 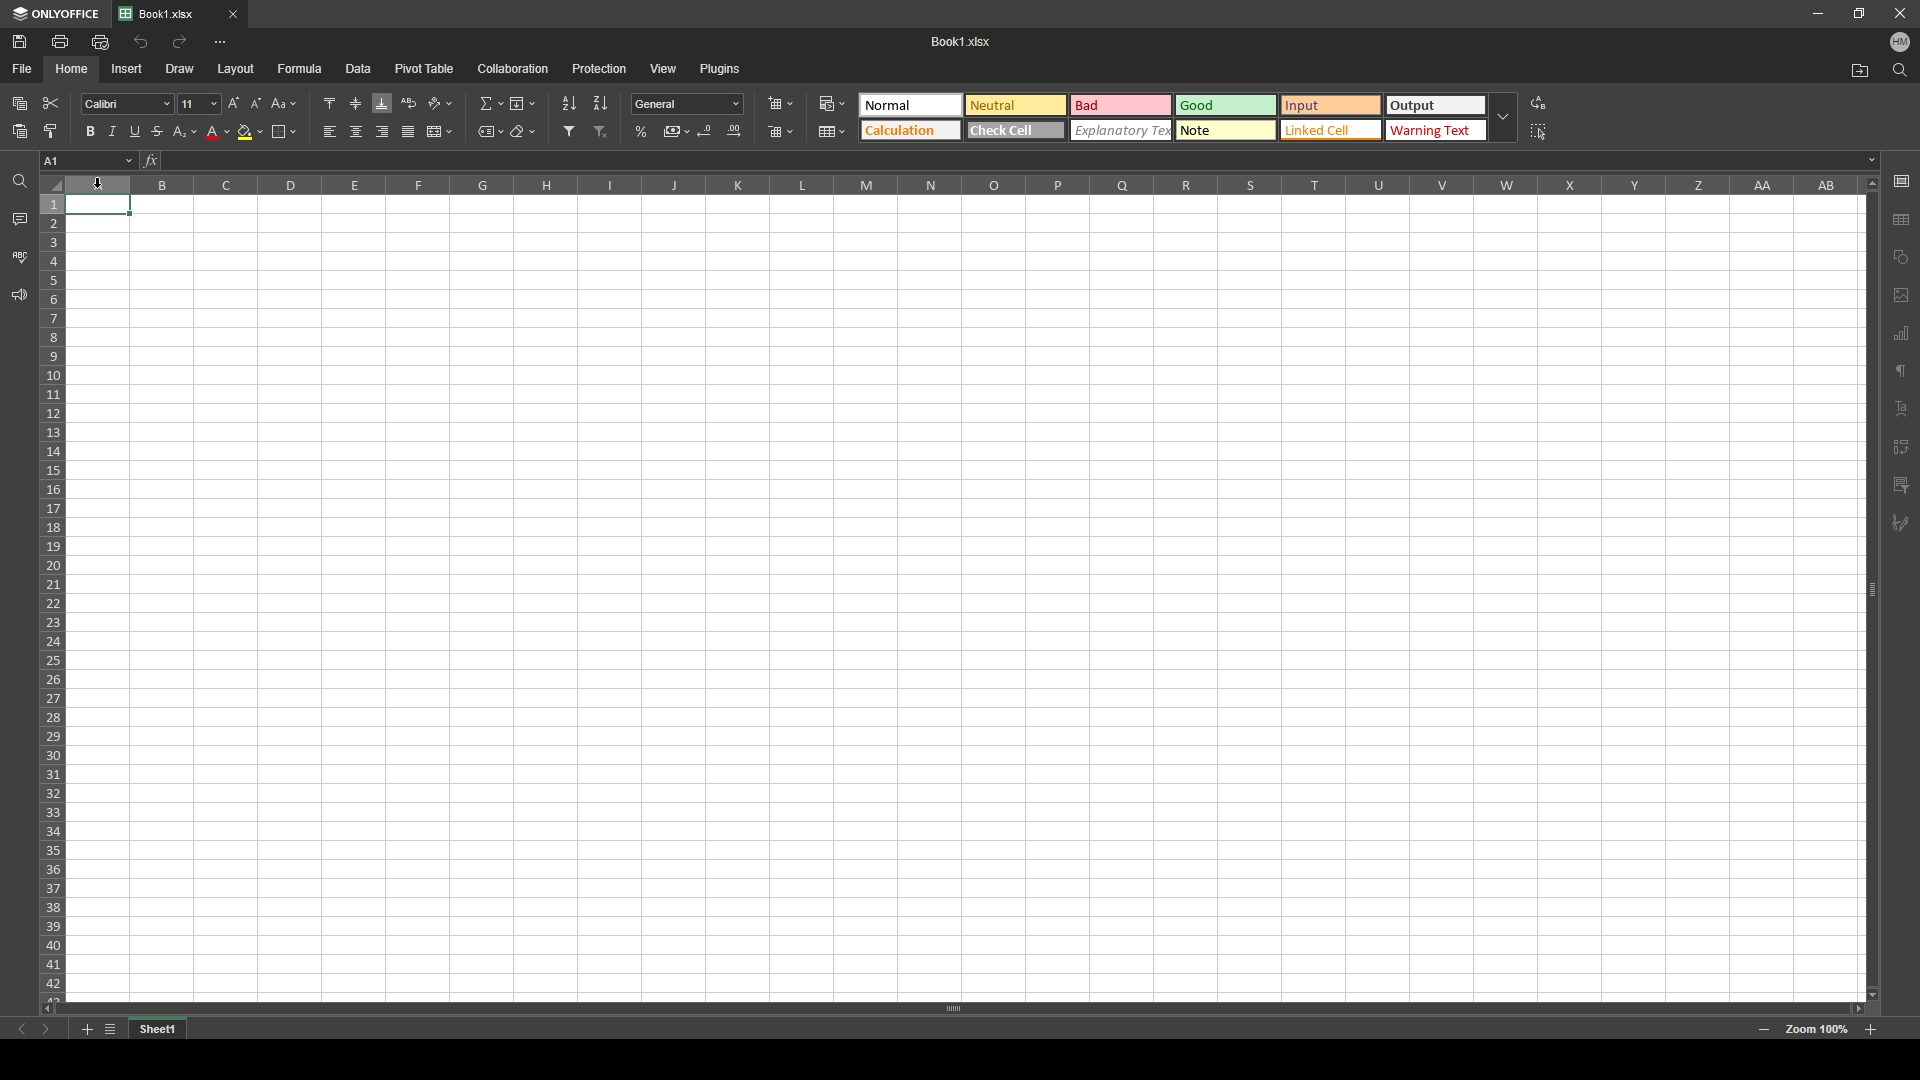 I want to click on draw, so click(x=179, y=68).